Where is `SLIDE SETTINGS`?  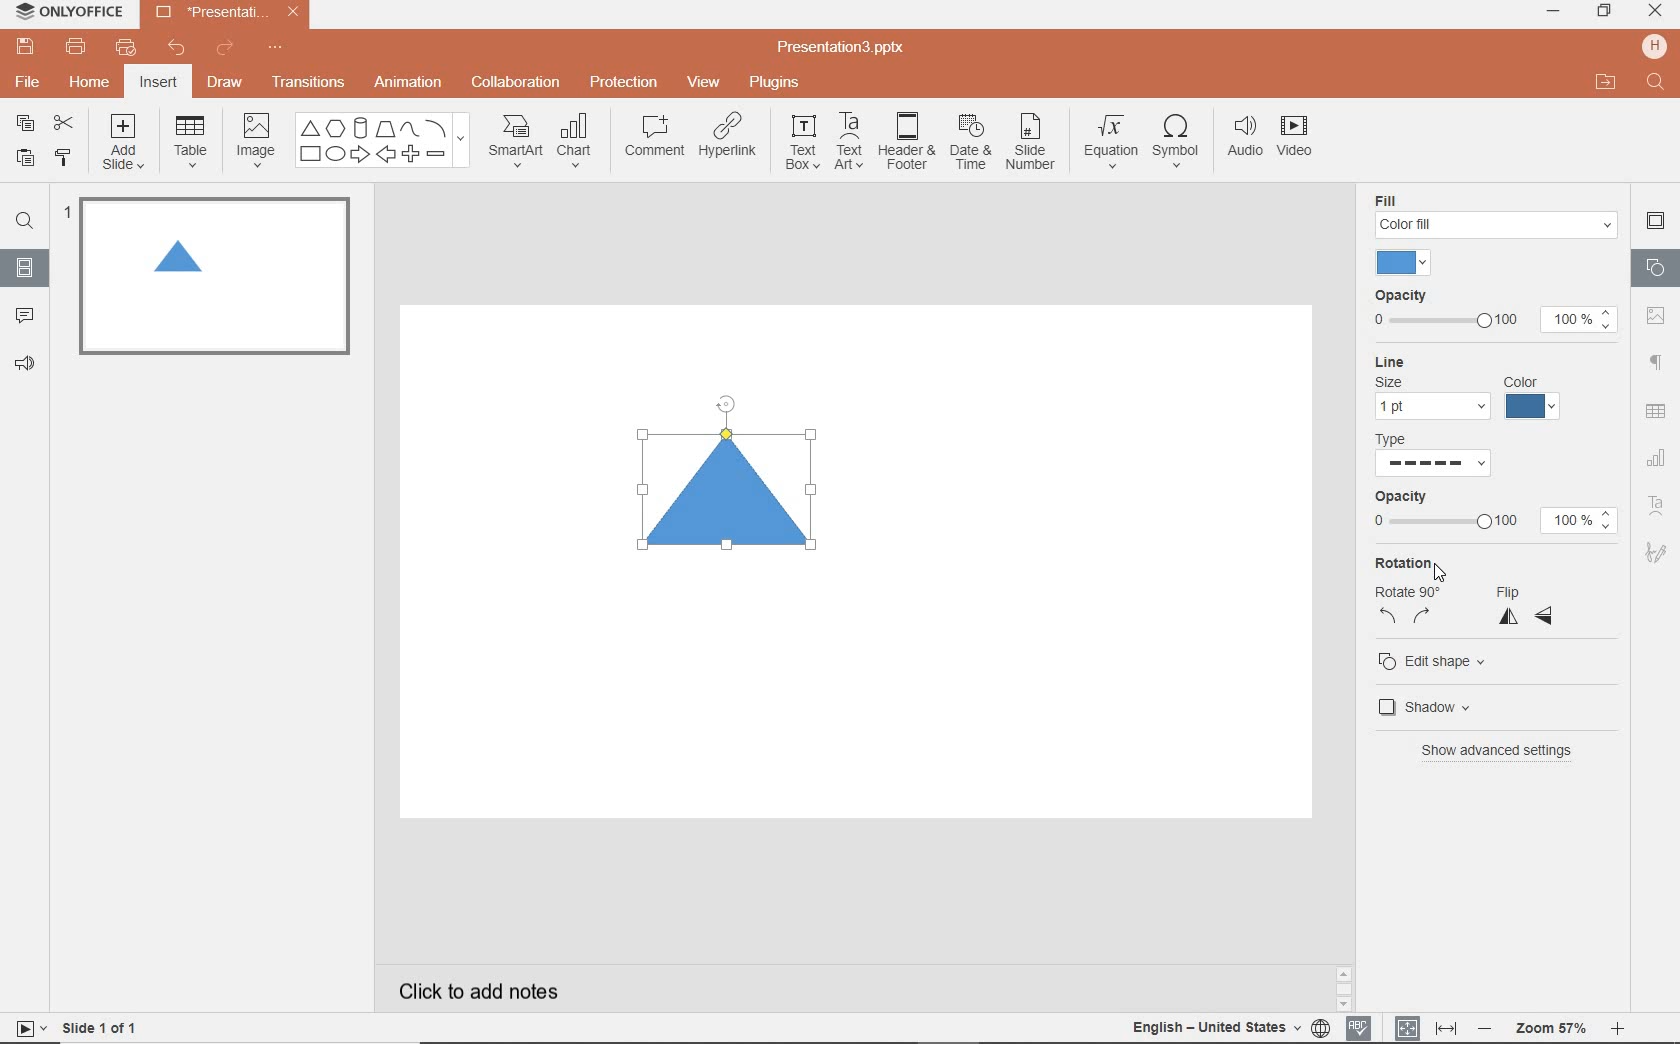
SLIDE SETTINGS is located at coordinates (1656, 222).